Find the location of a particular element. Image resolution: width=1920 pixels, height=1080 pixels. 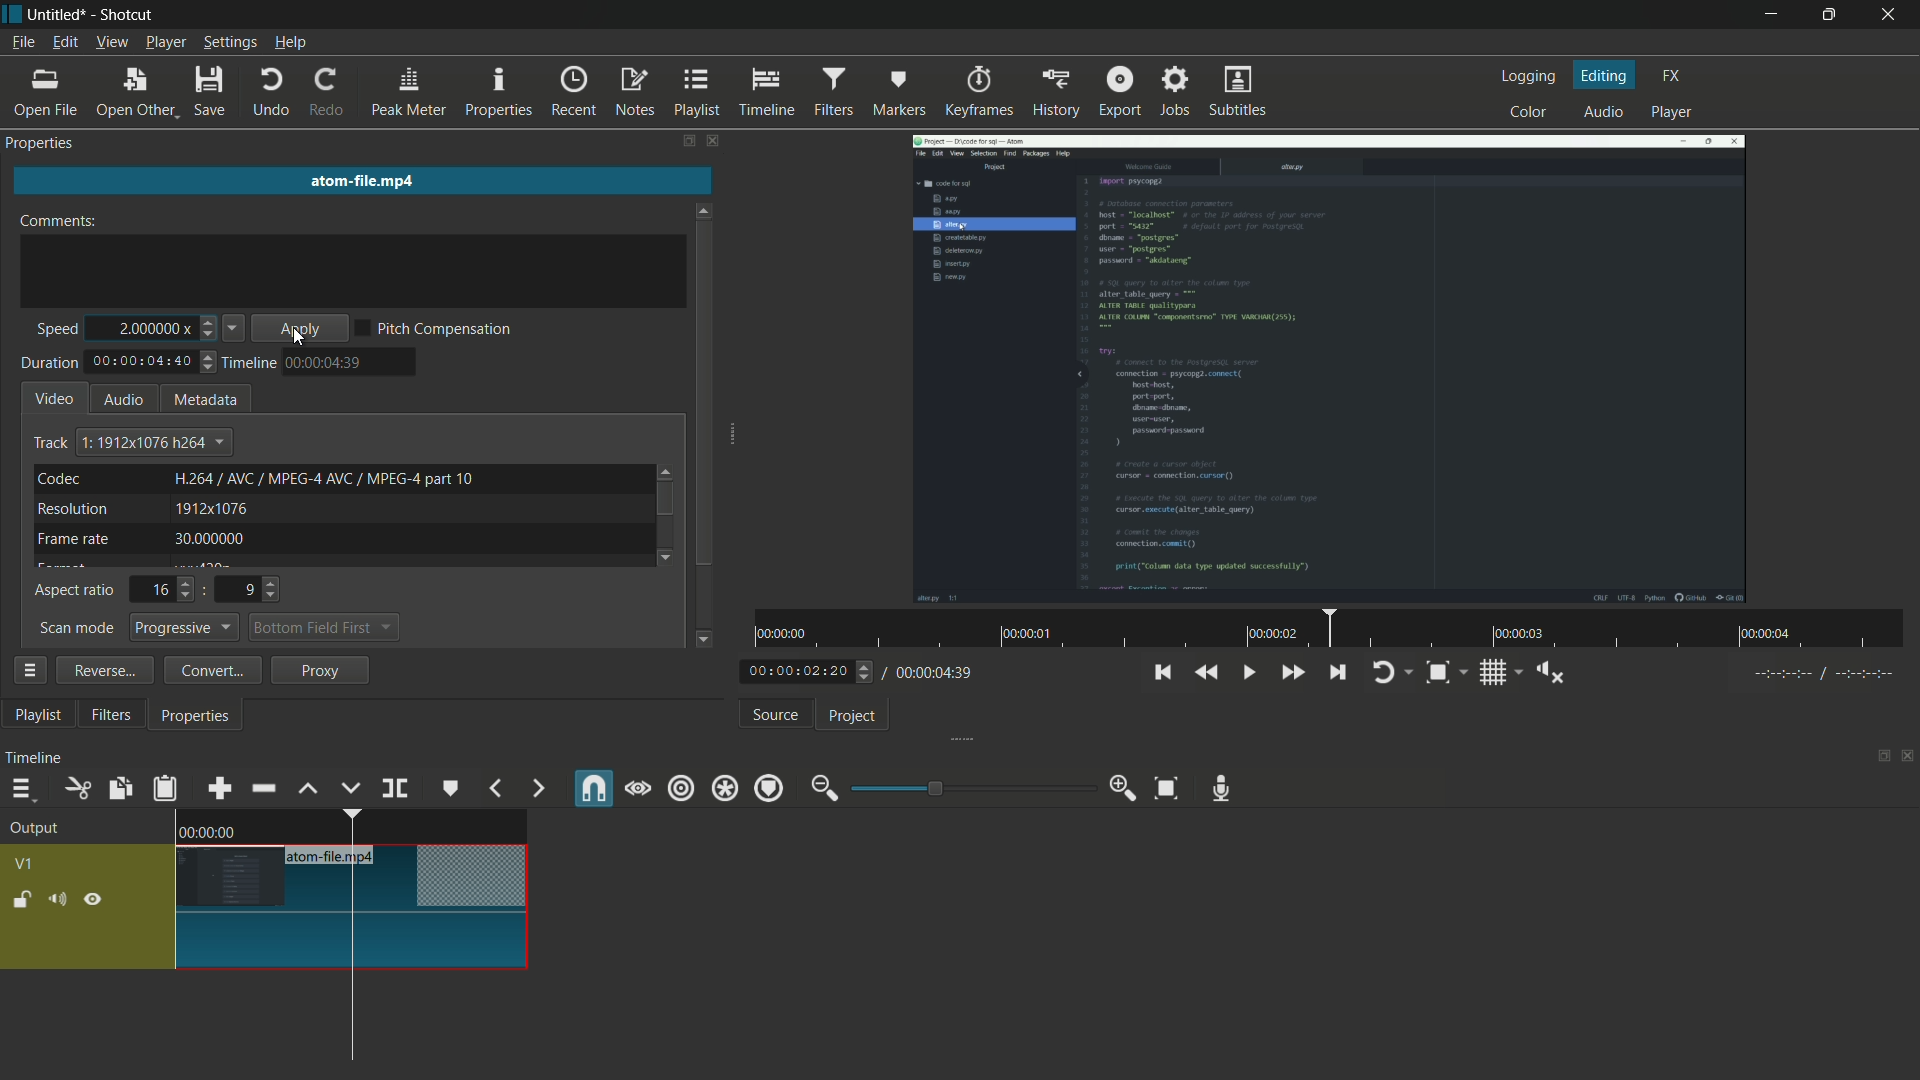

undo is located at coordinates (272, 93).